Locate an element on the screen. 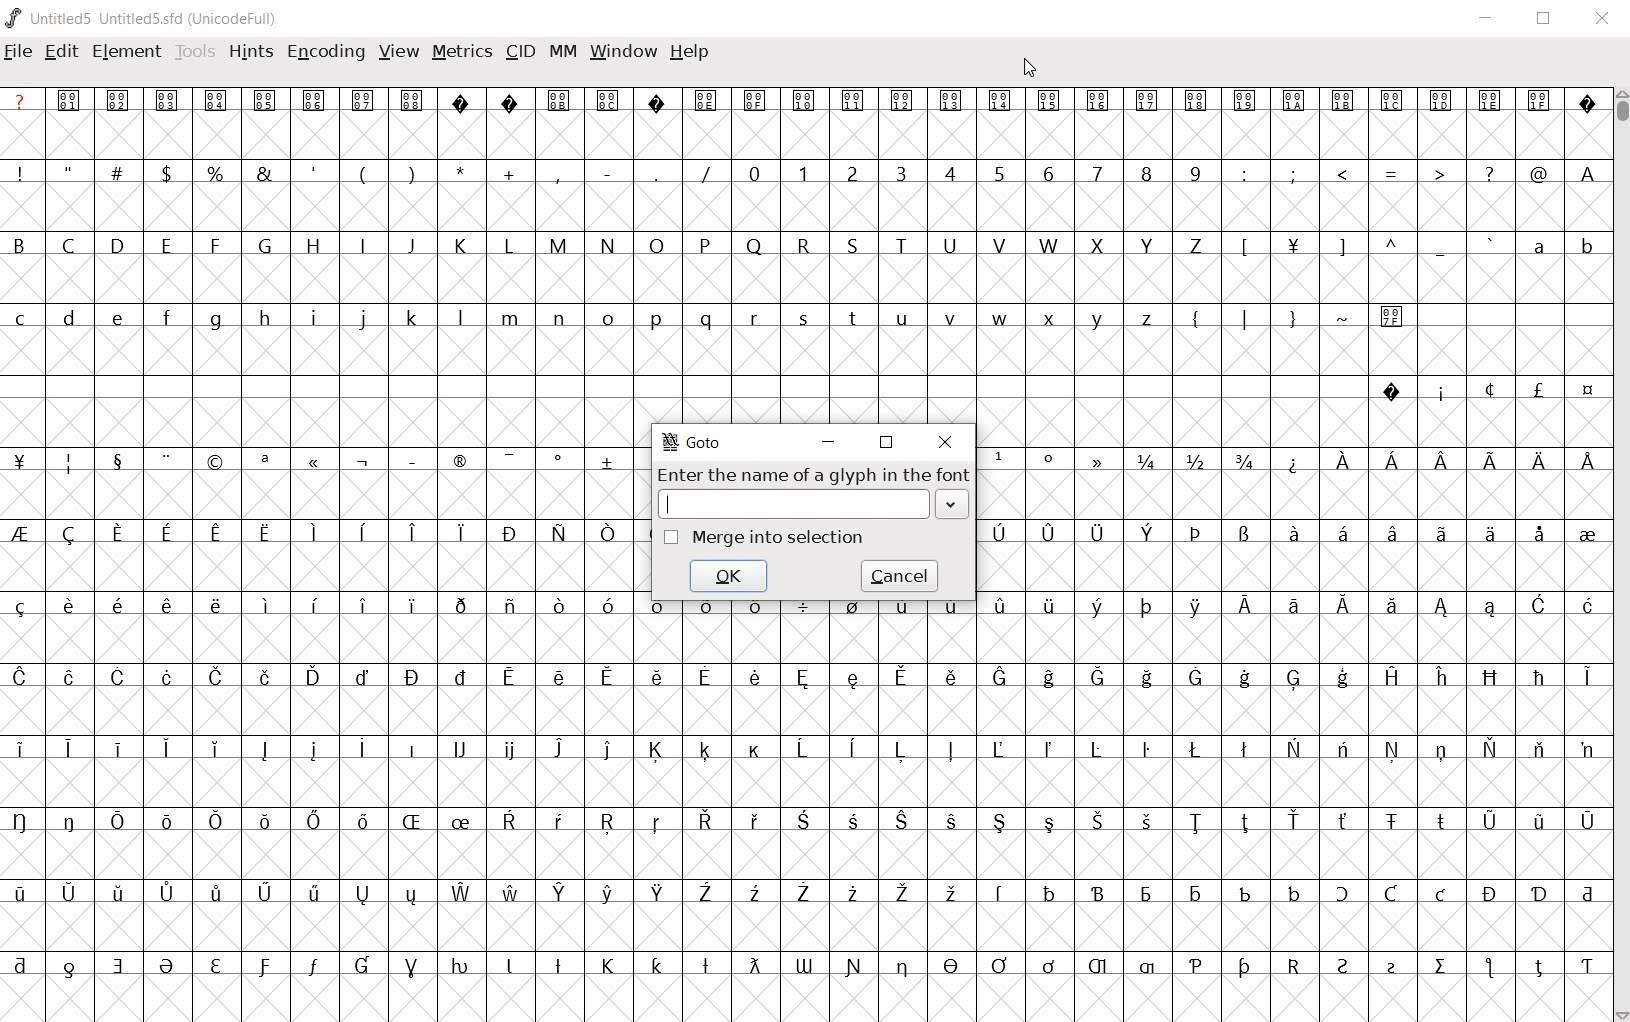  Symbol is located at coordinates (1194, 677).